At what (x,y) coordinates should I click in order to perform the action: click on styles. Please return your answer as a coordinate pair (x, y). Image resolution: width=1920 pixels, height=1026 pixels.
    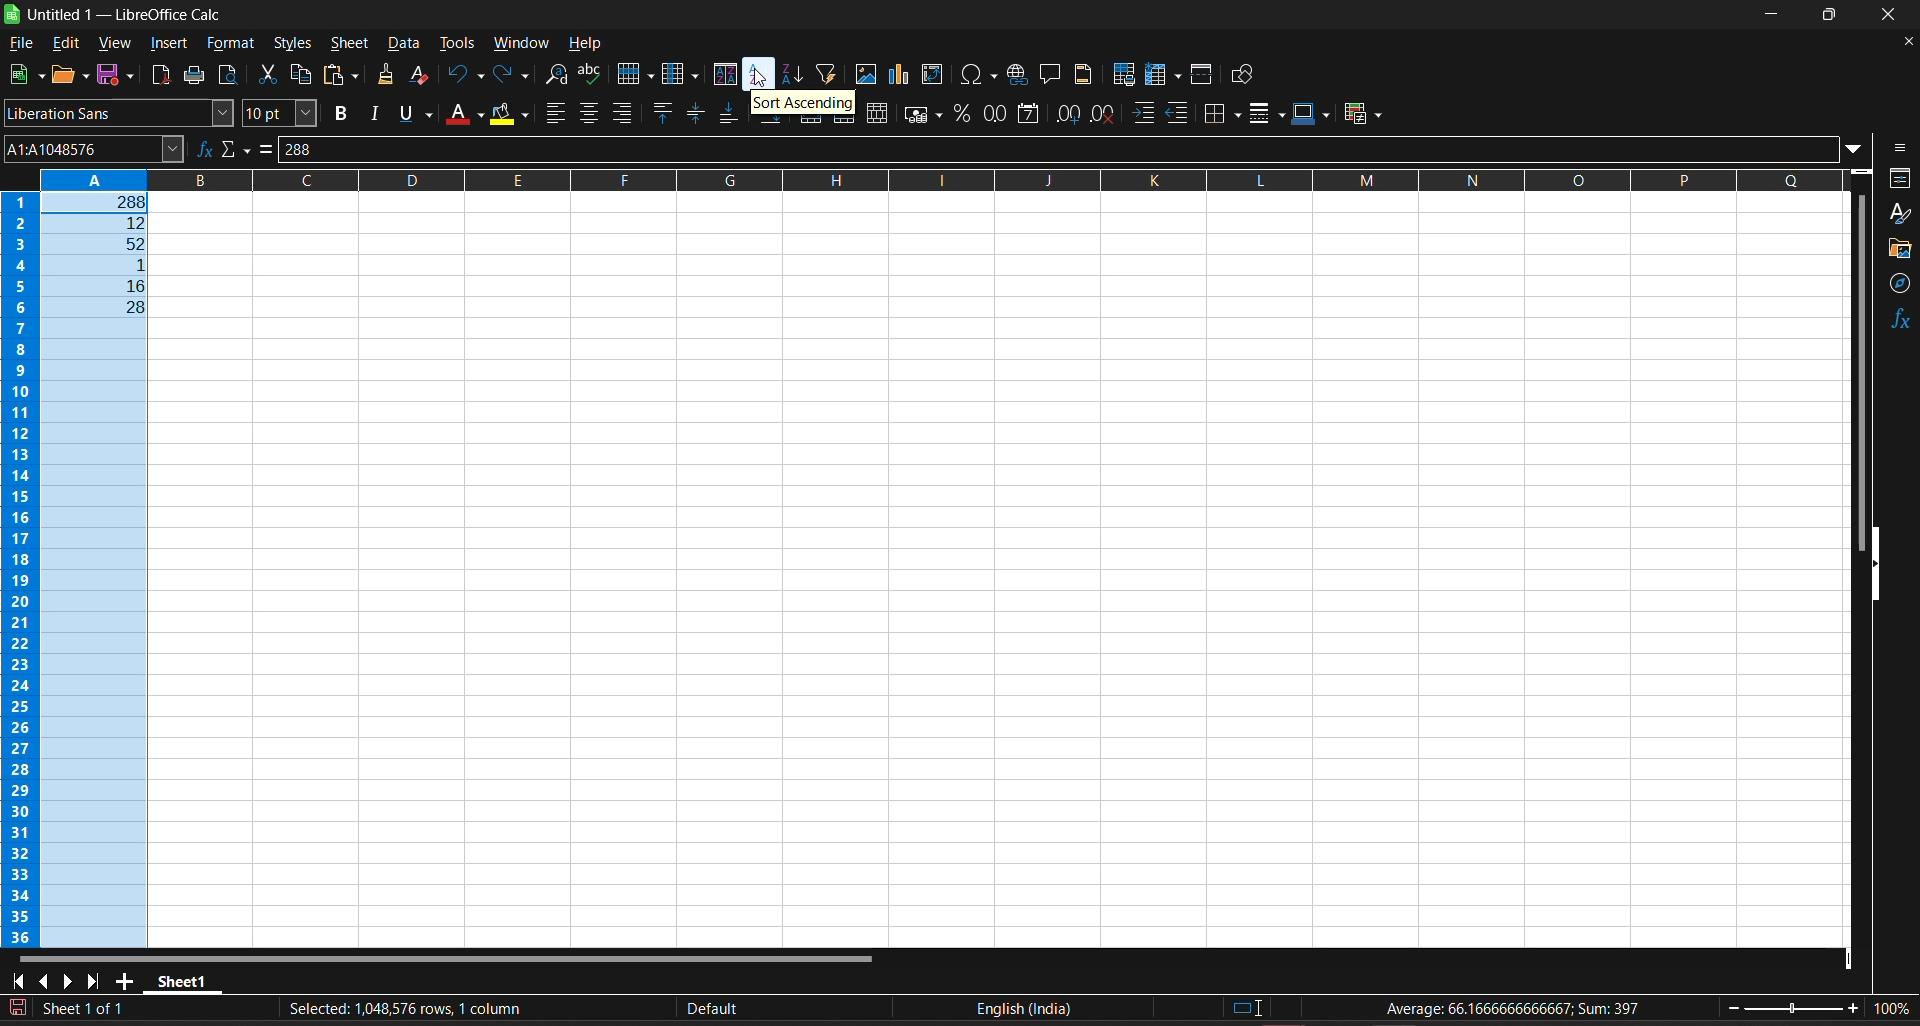
    Looking at the image, I should click on (1901, 215).